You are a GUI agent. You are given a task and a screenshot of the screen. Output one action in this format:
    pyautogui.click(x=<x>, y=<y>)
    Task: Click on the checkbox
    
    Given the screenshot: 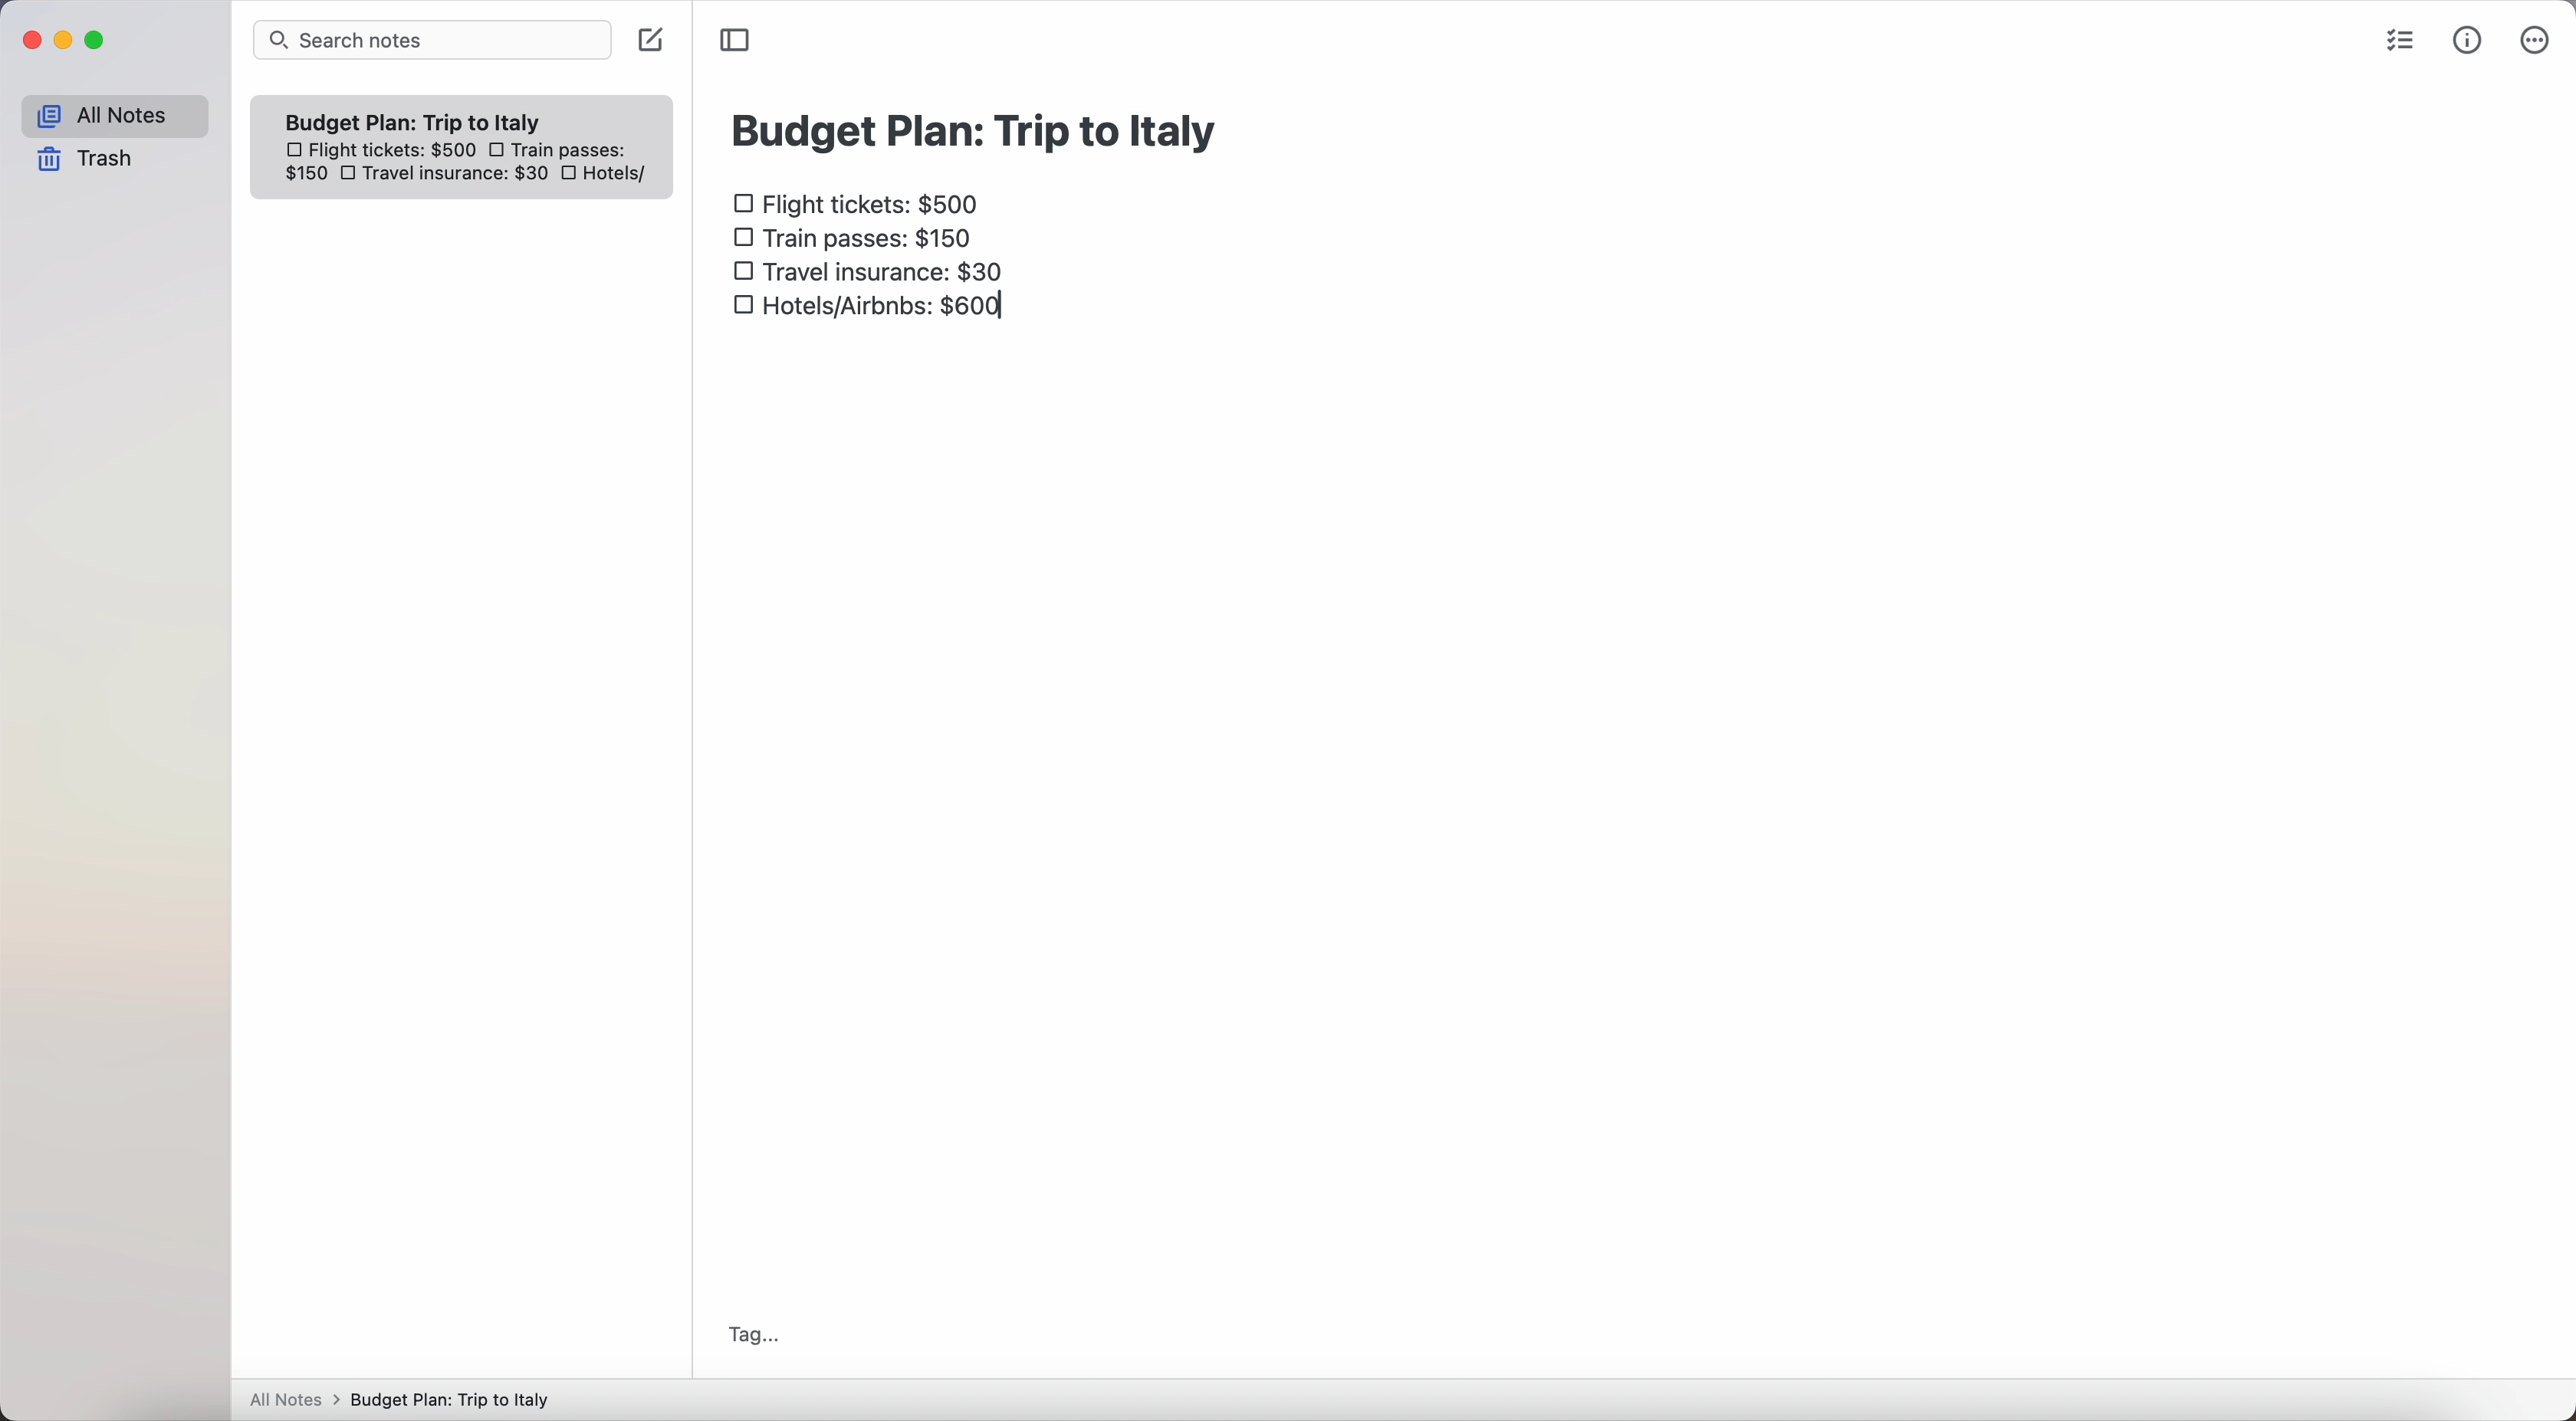 What is the action you would take?
    pyautogui.click(x=501, y=150)
    